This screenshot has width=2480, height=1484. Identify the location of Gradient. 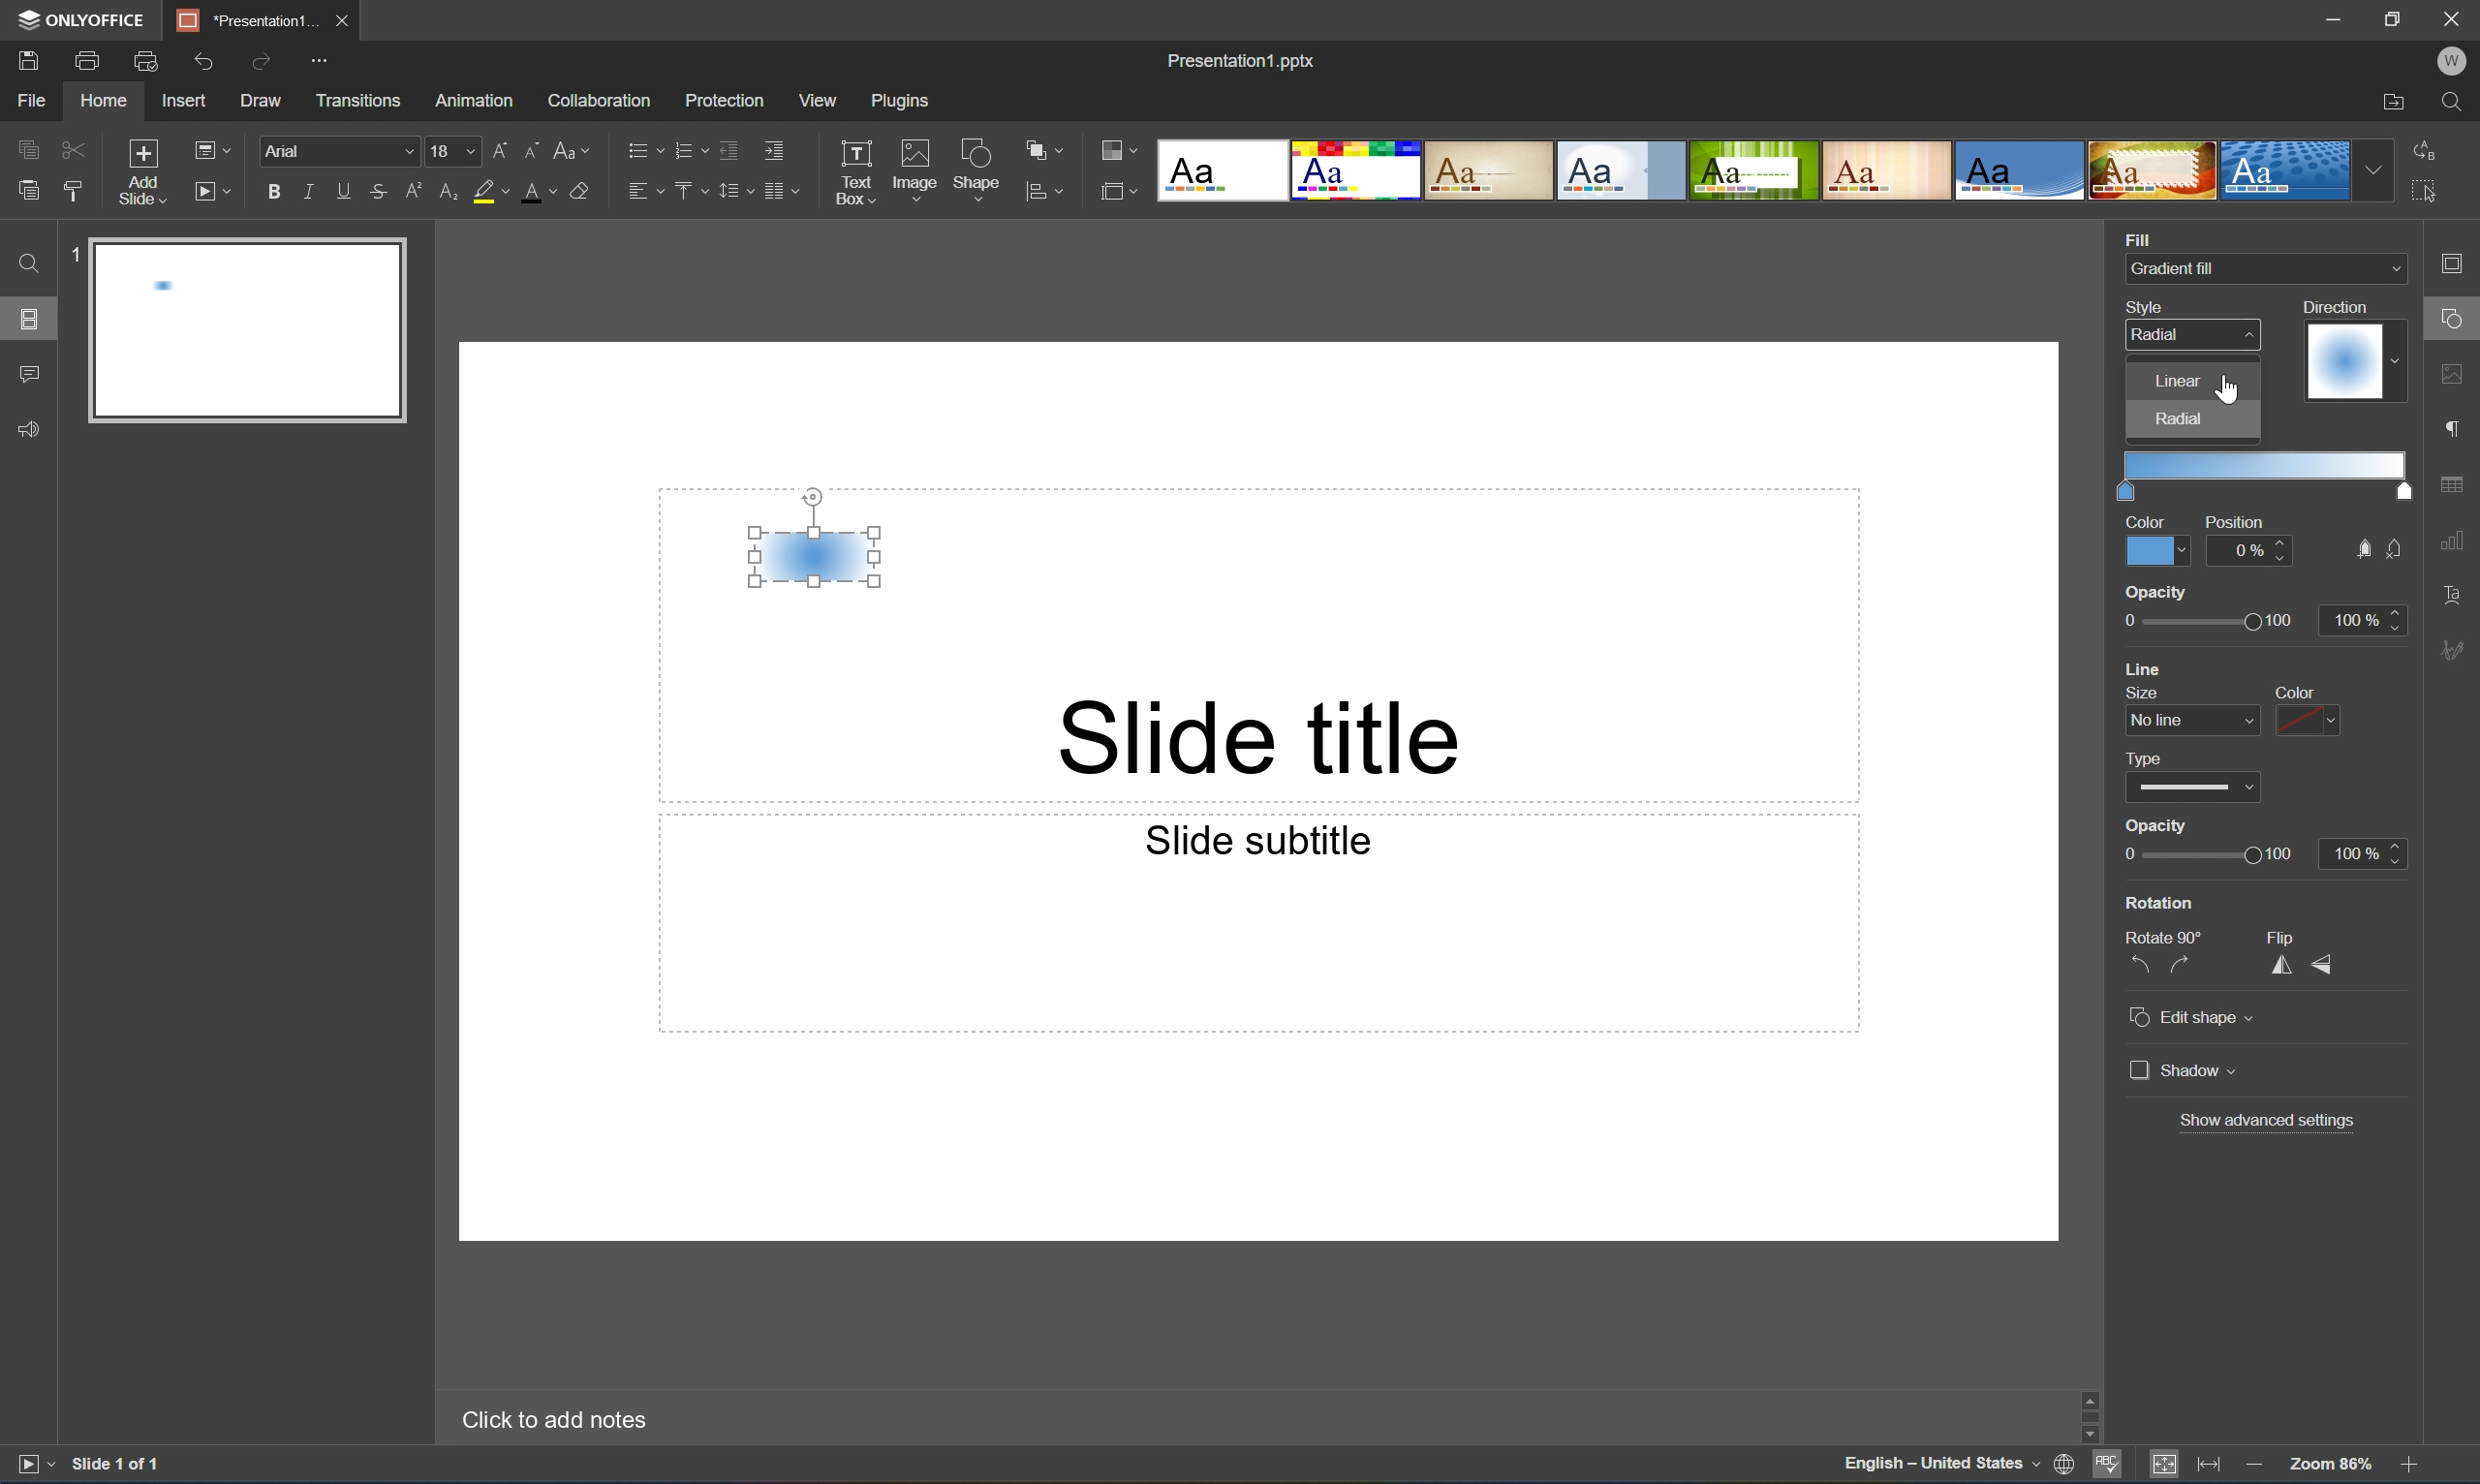
(813, 554).